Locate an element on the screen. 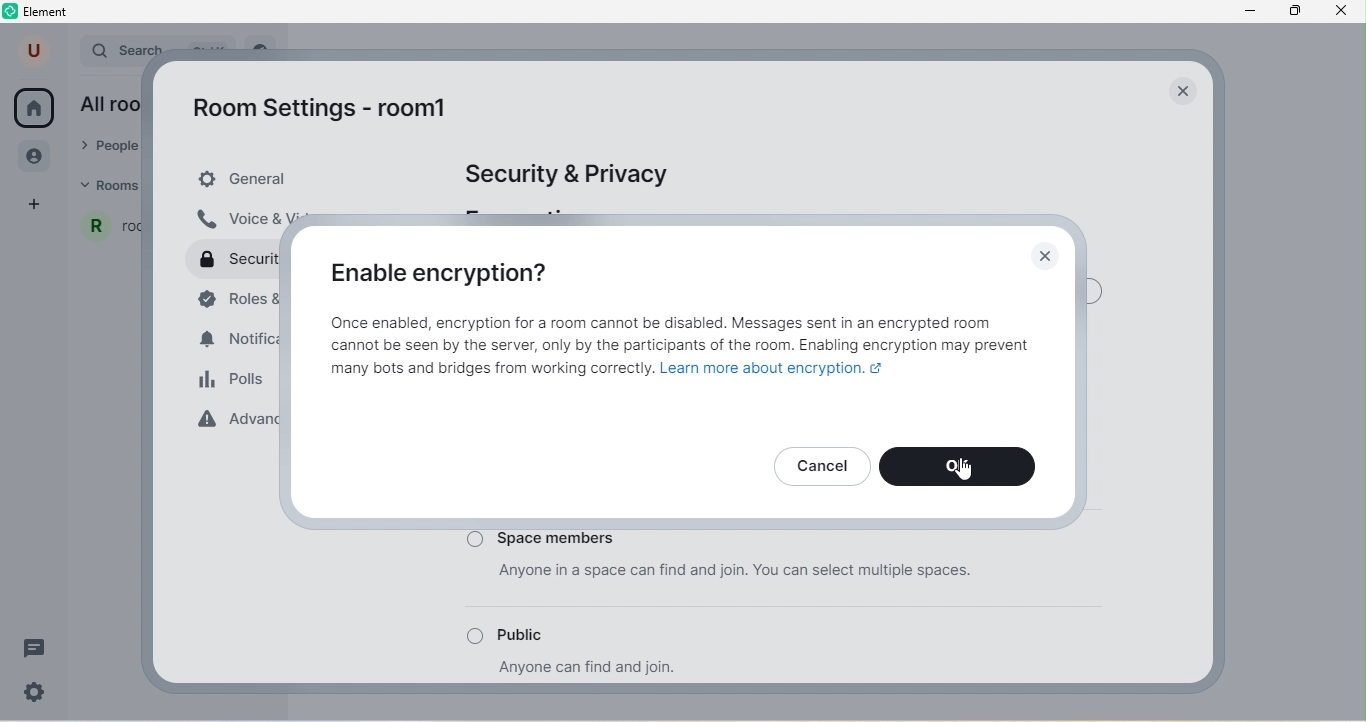 The height and width of the screenshot is (722, 1366). add space is located at coordinates (36, 205).